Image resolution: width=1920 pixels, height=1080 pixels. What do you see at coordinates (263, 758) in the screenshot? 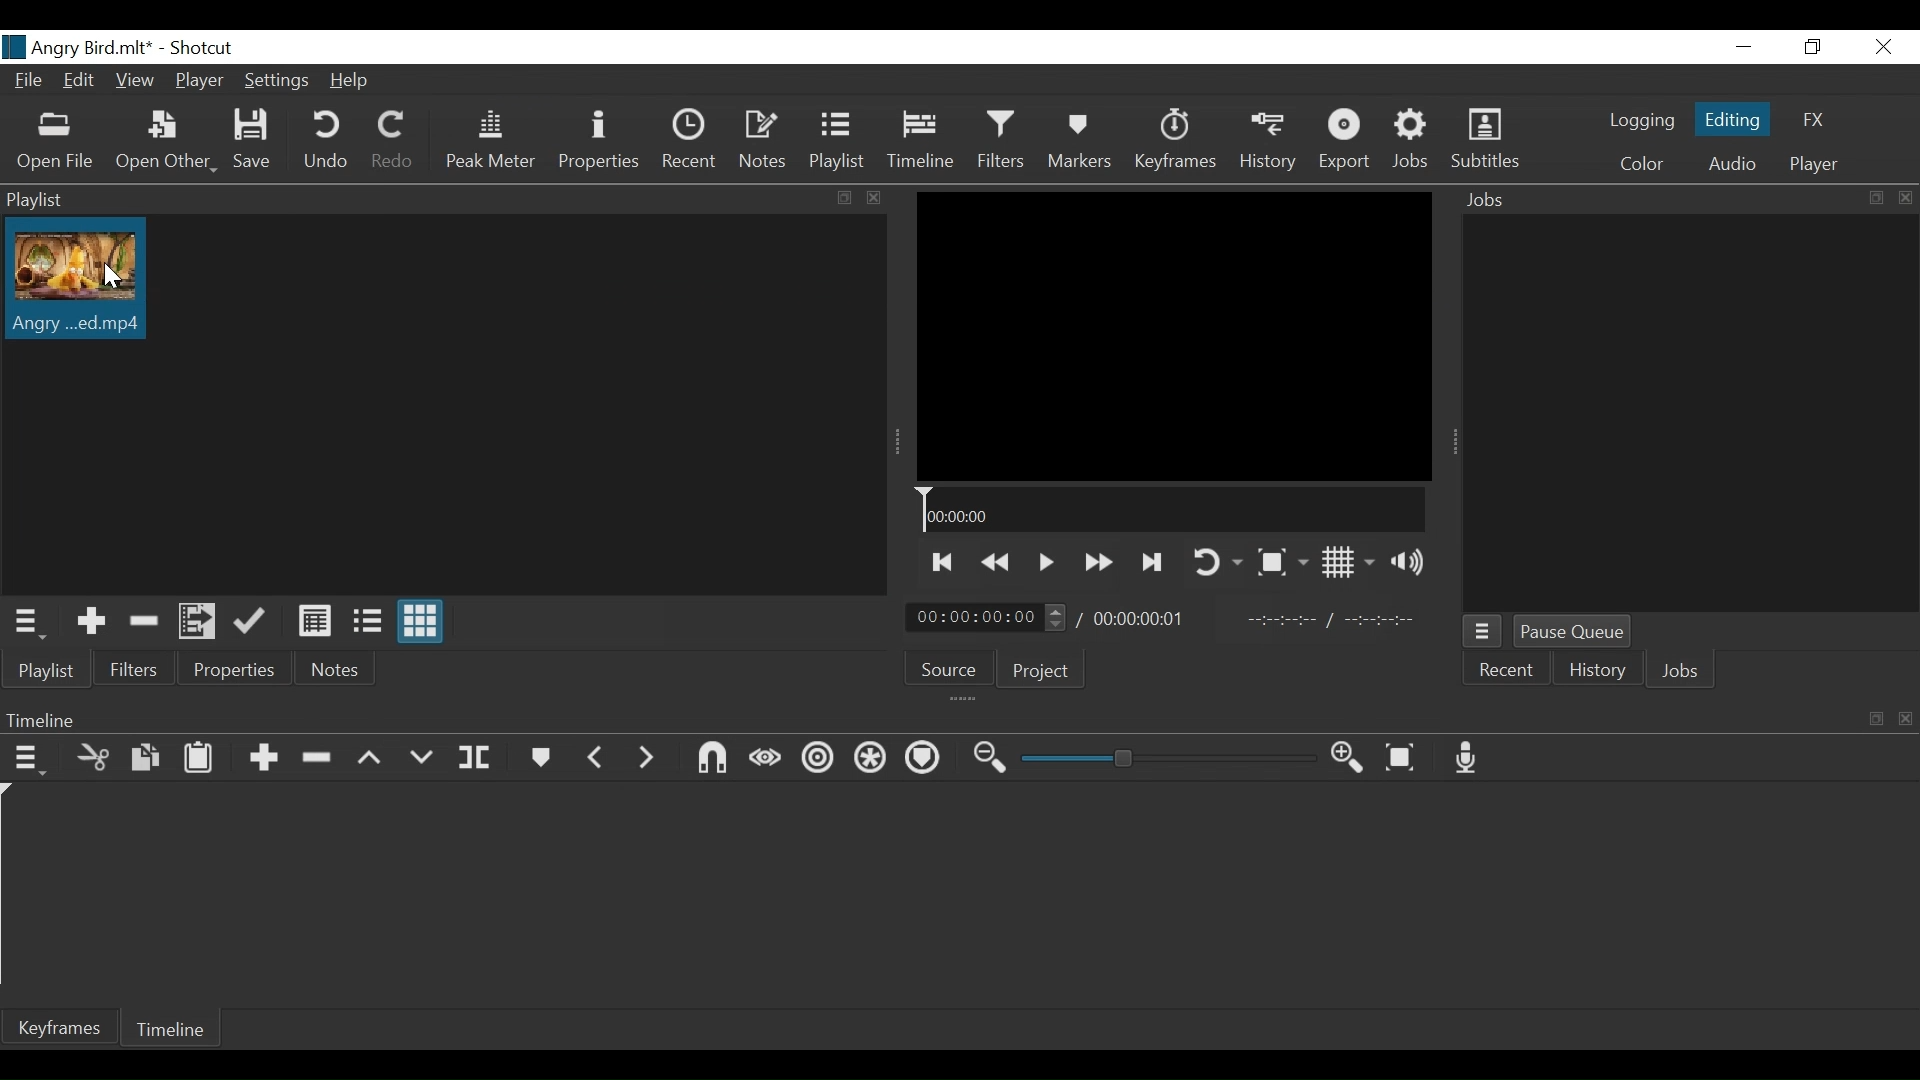
I see `Append` at bounding box center [263, 758].